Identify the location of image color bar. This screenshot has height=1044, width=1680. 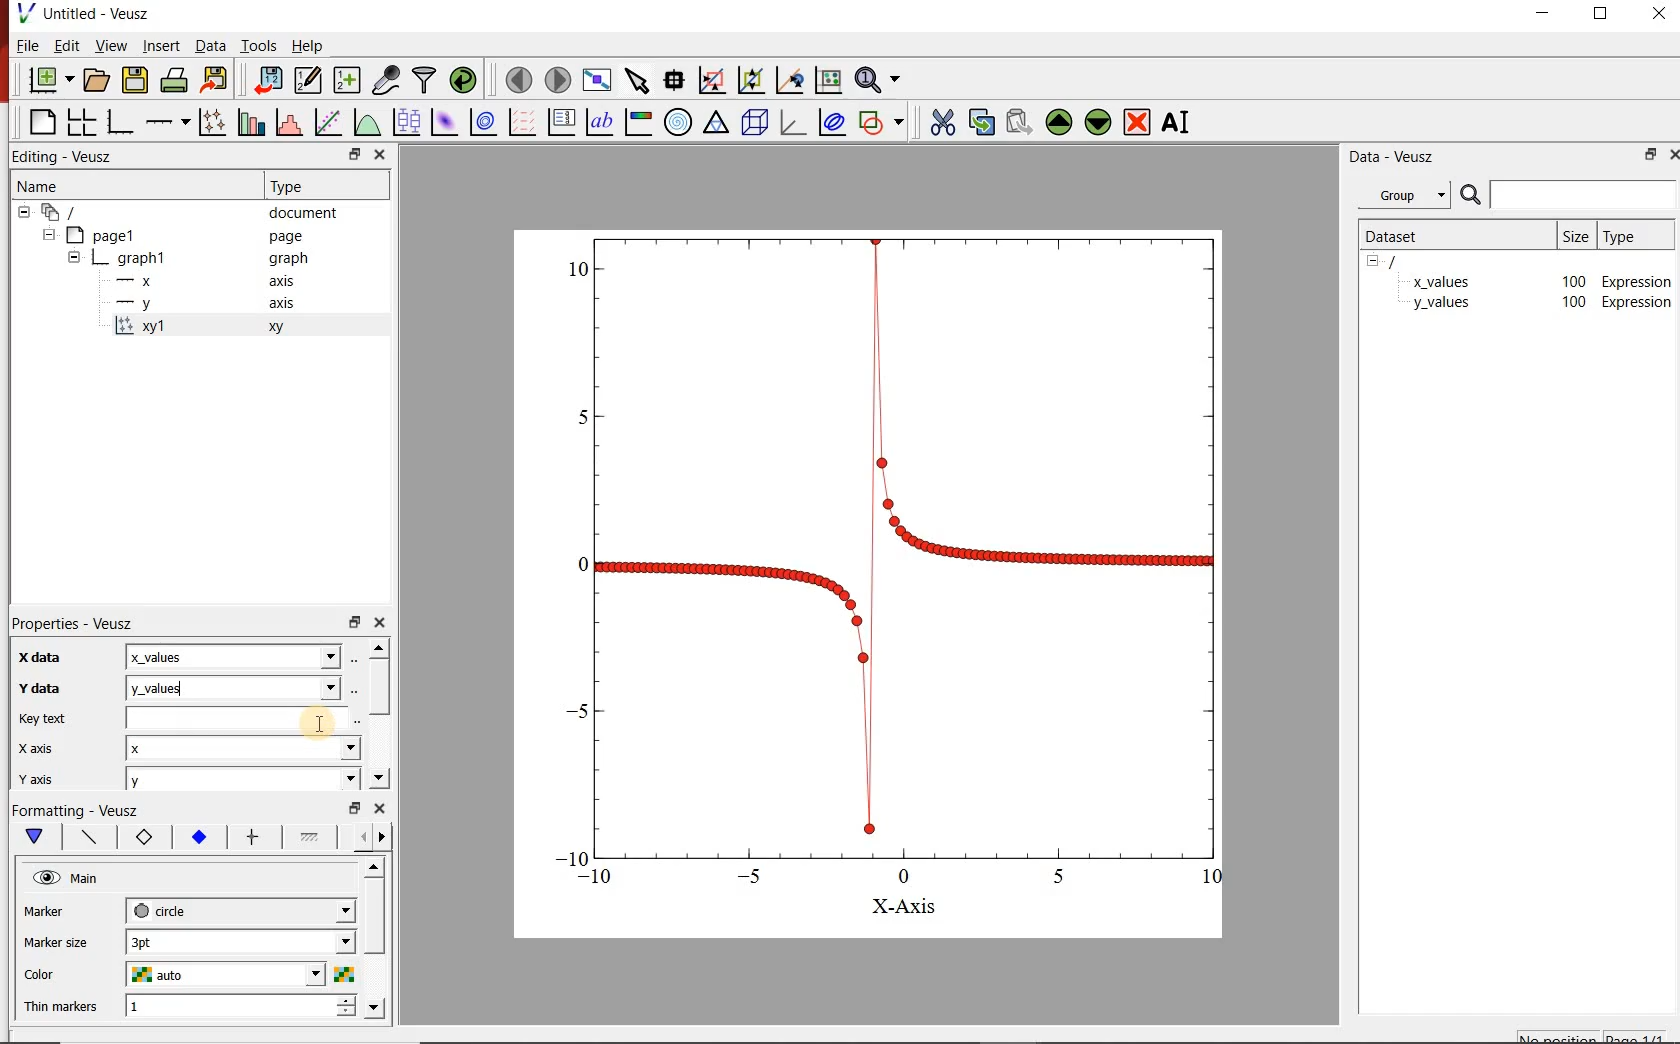
(639, 123).